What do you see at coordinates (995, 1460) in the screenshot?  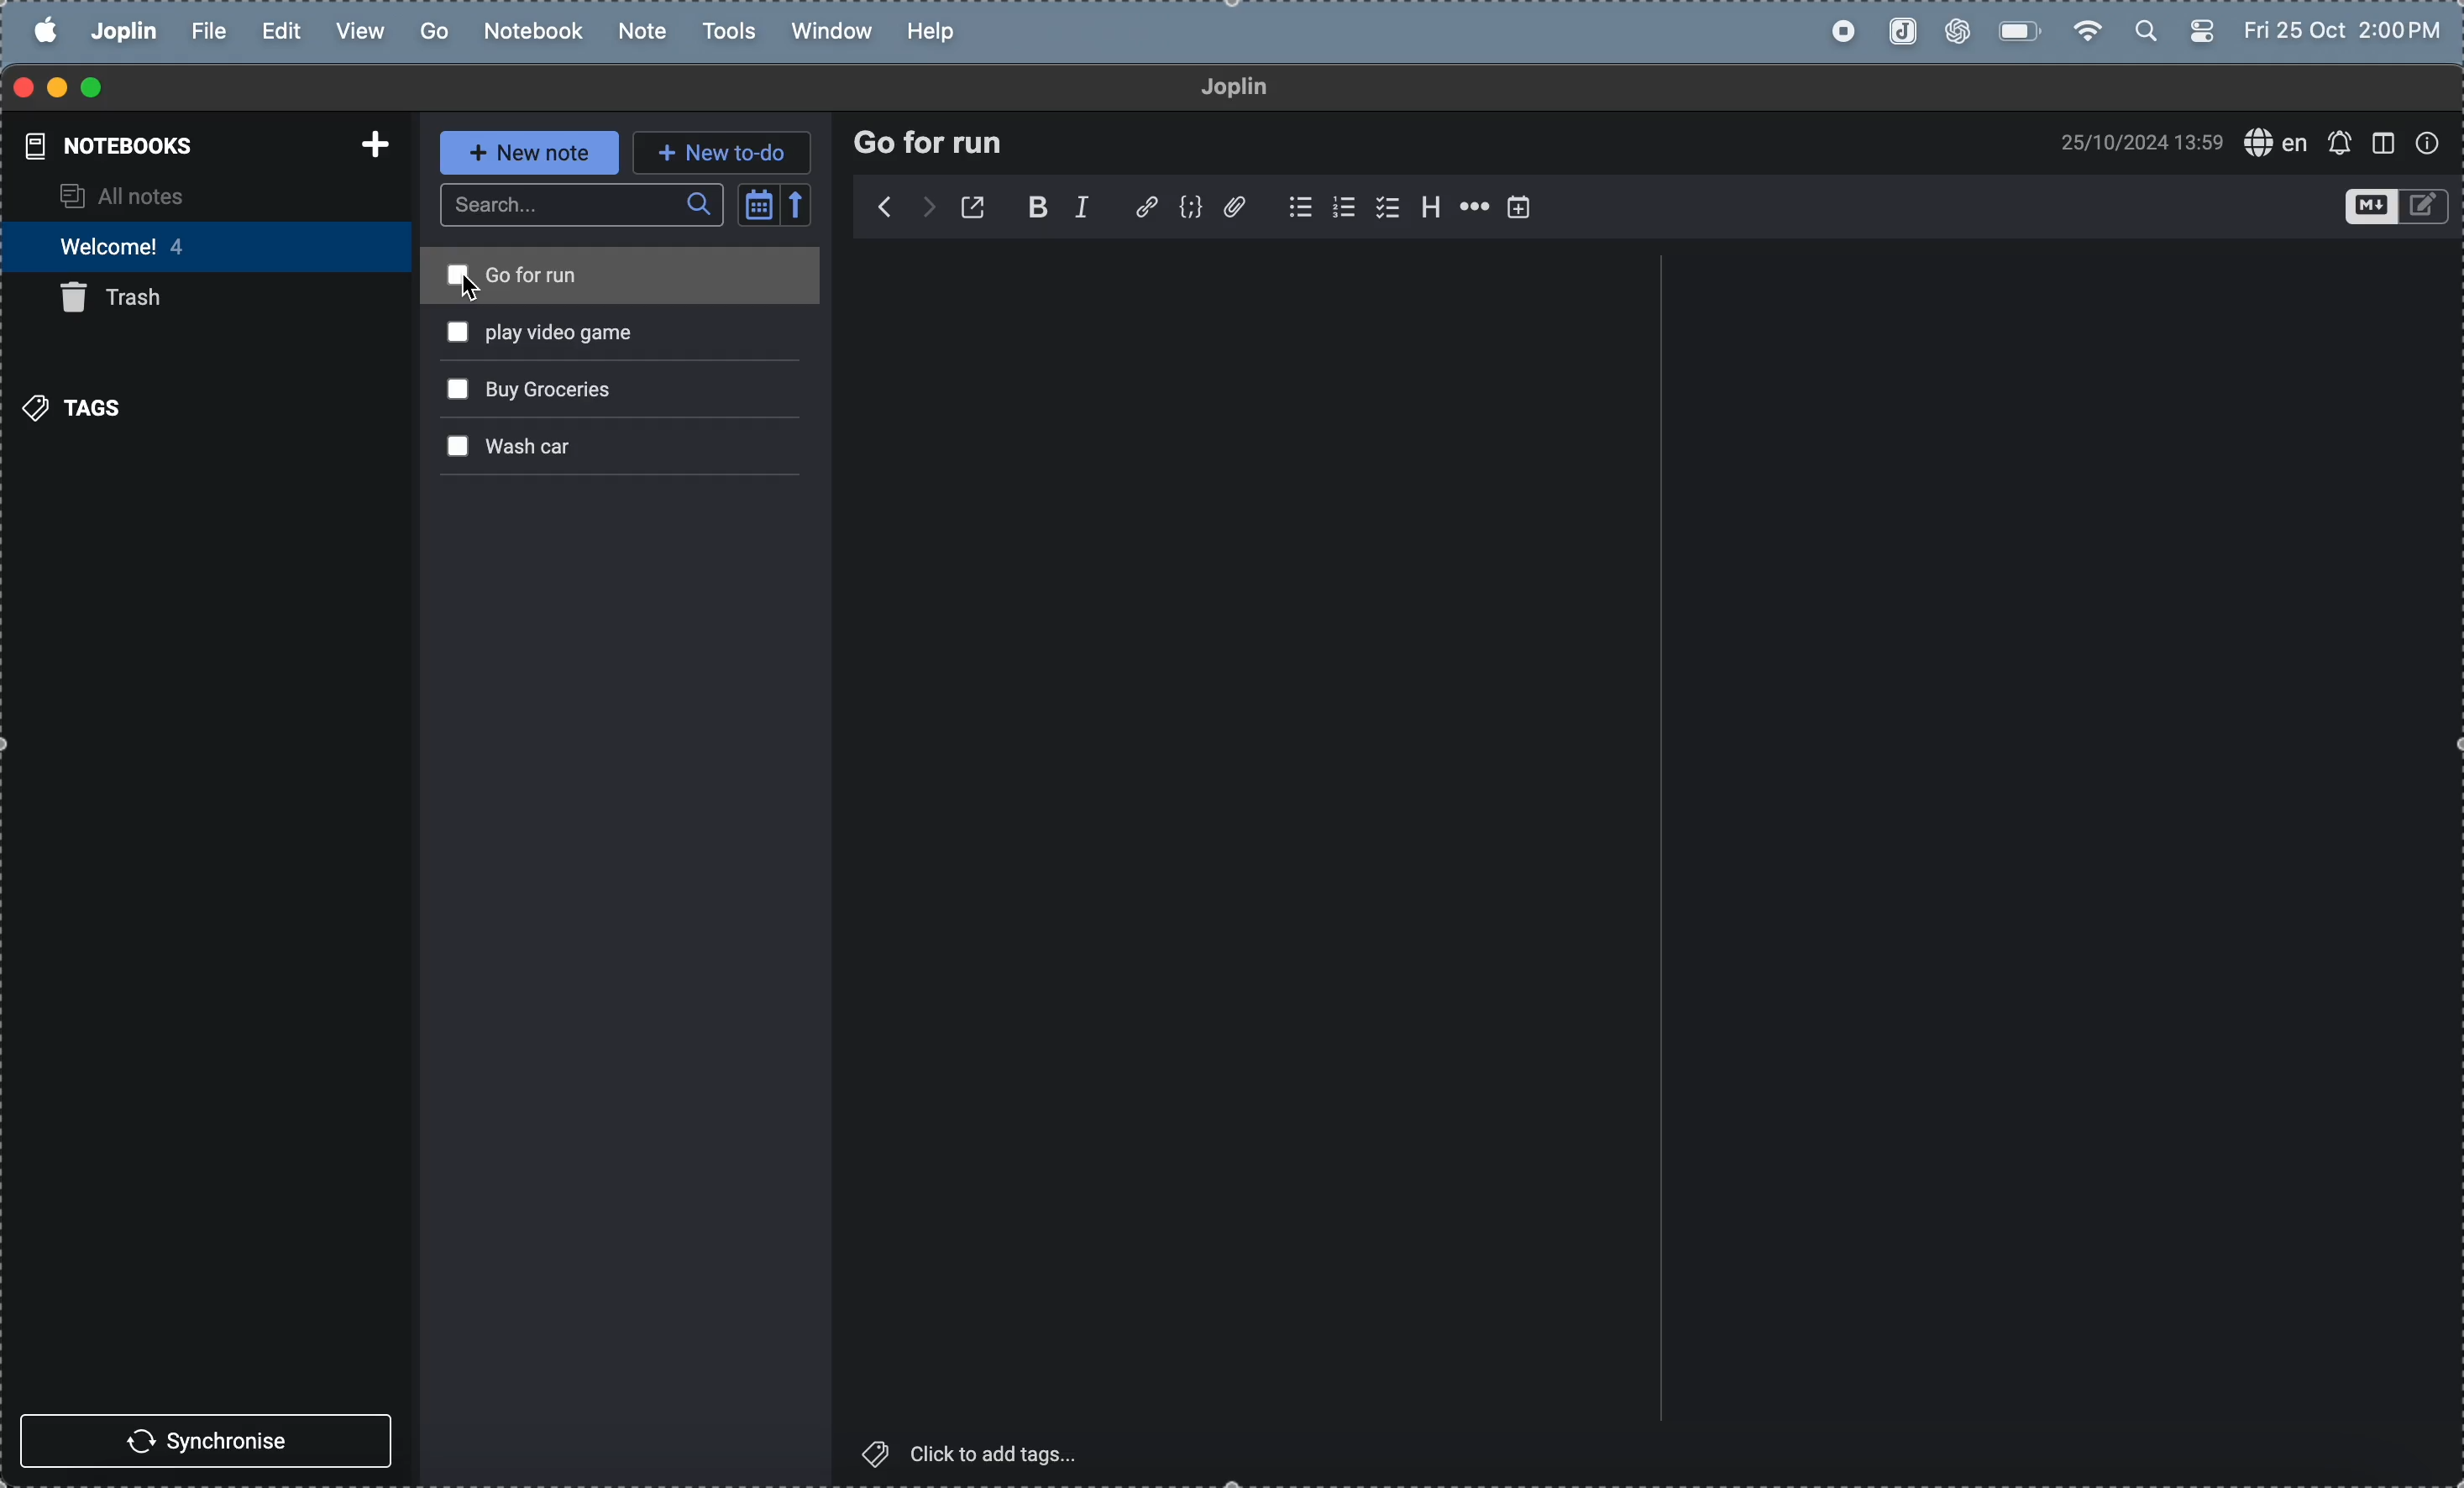 I see `click to add tags` at bounding box center [995, 1460].